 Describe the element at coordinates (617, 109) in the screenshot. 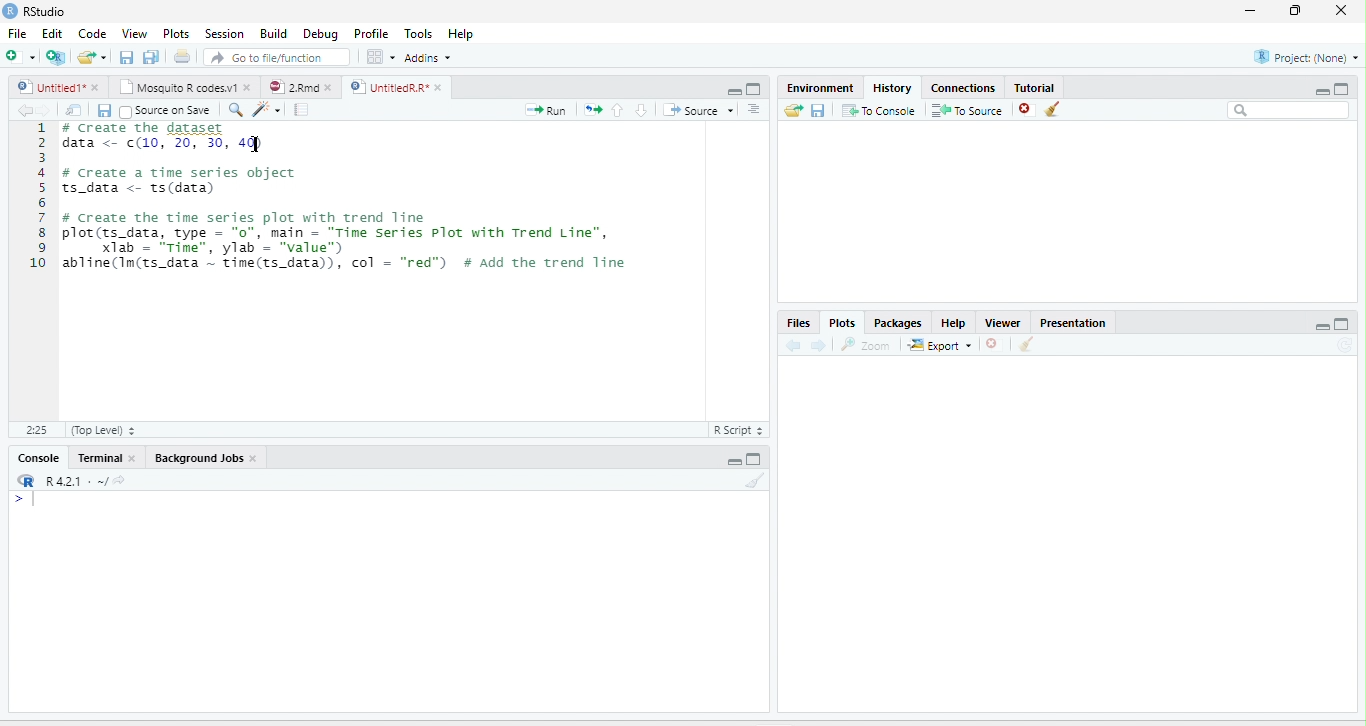

I see `Go to previous section/chunk` at that location.